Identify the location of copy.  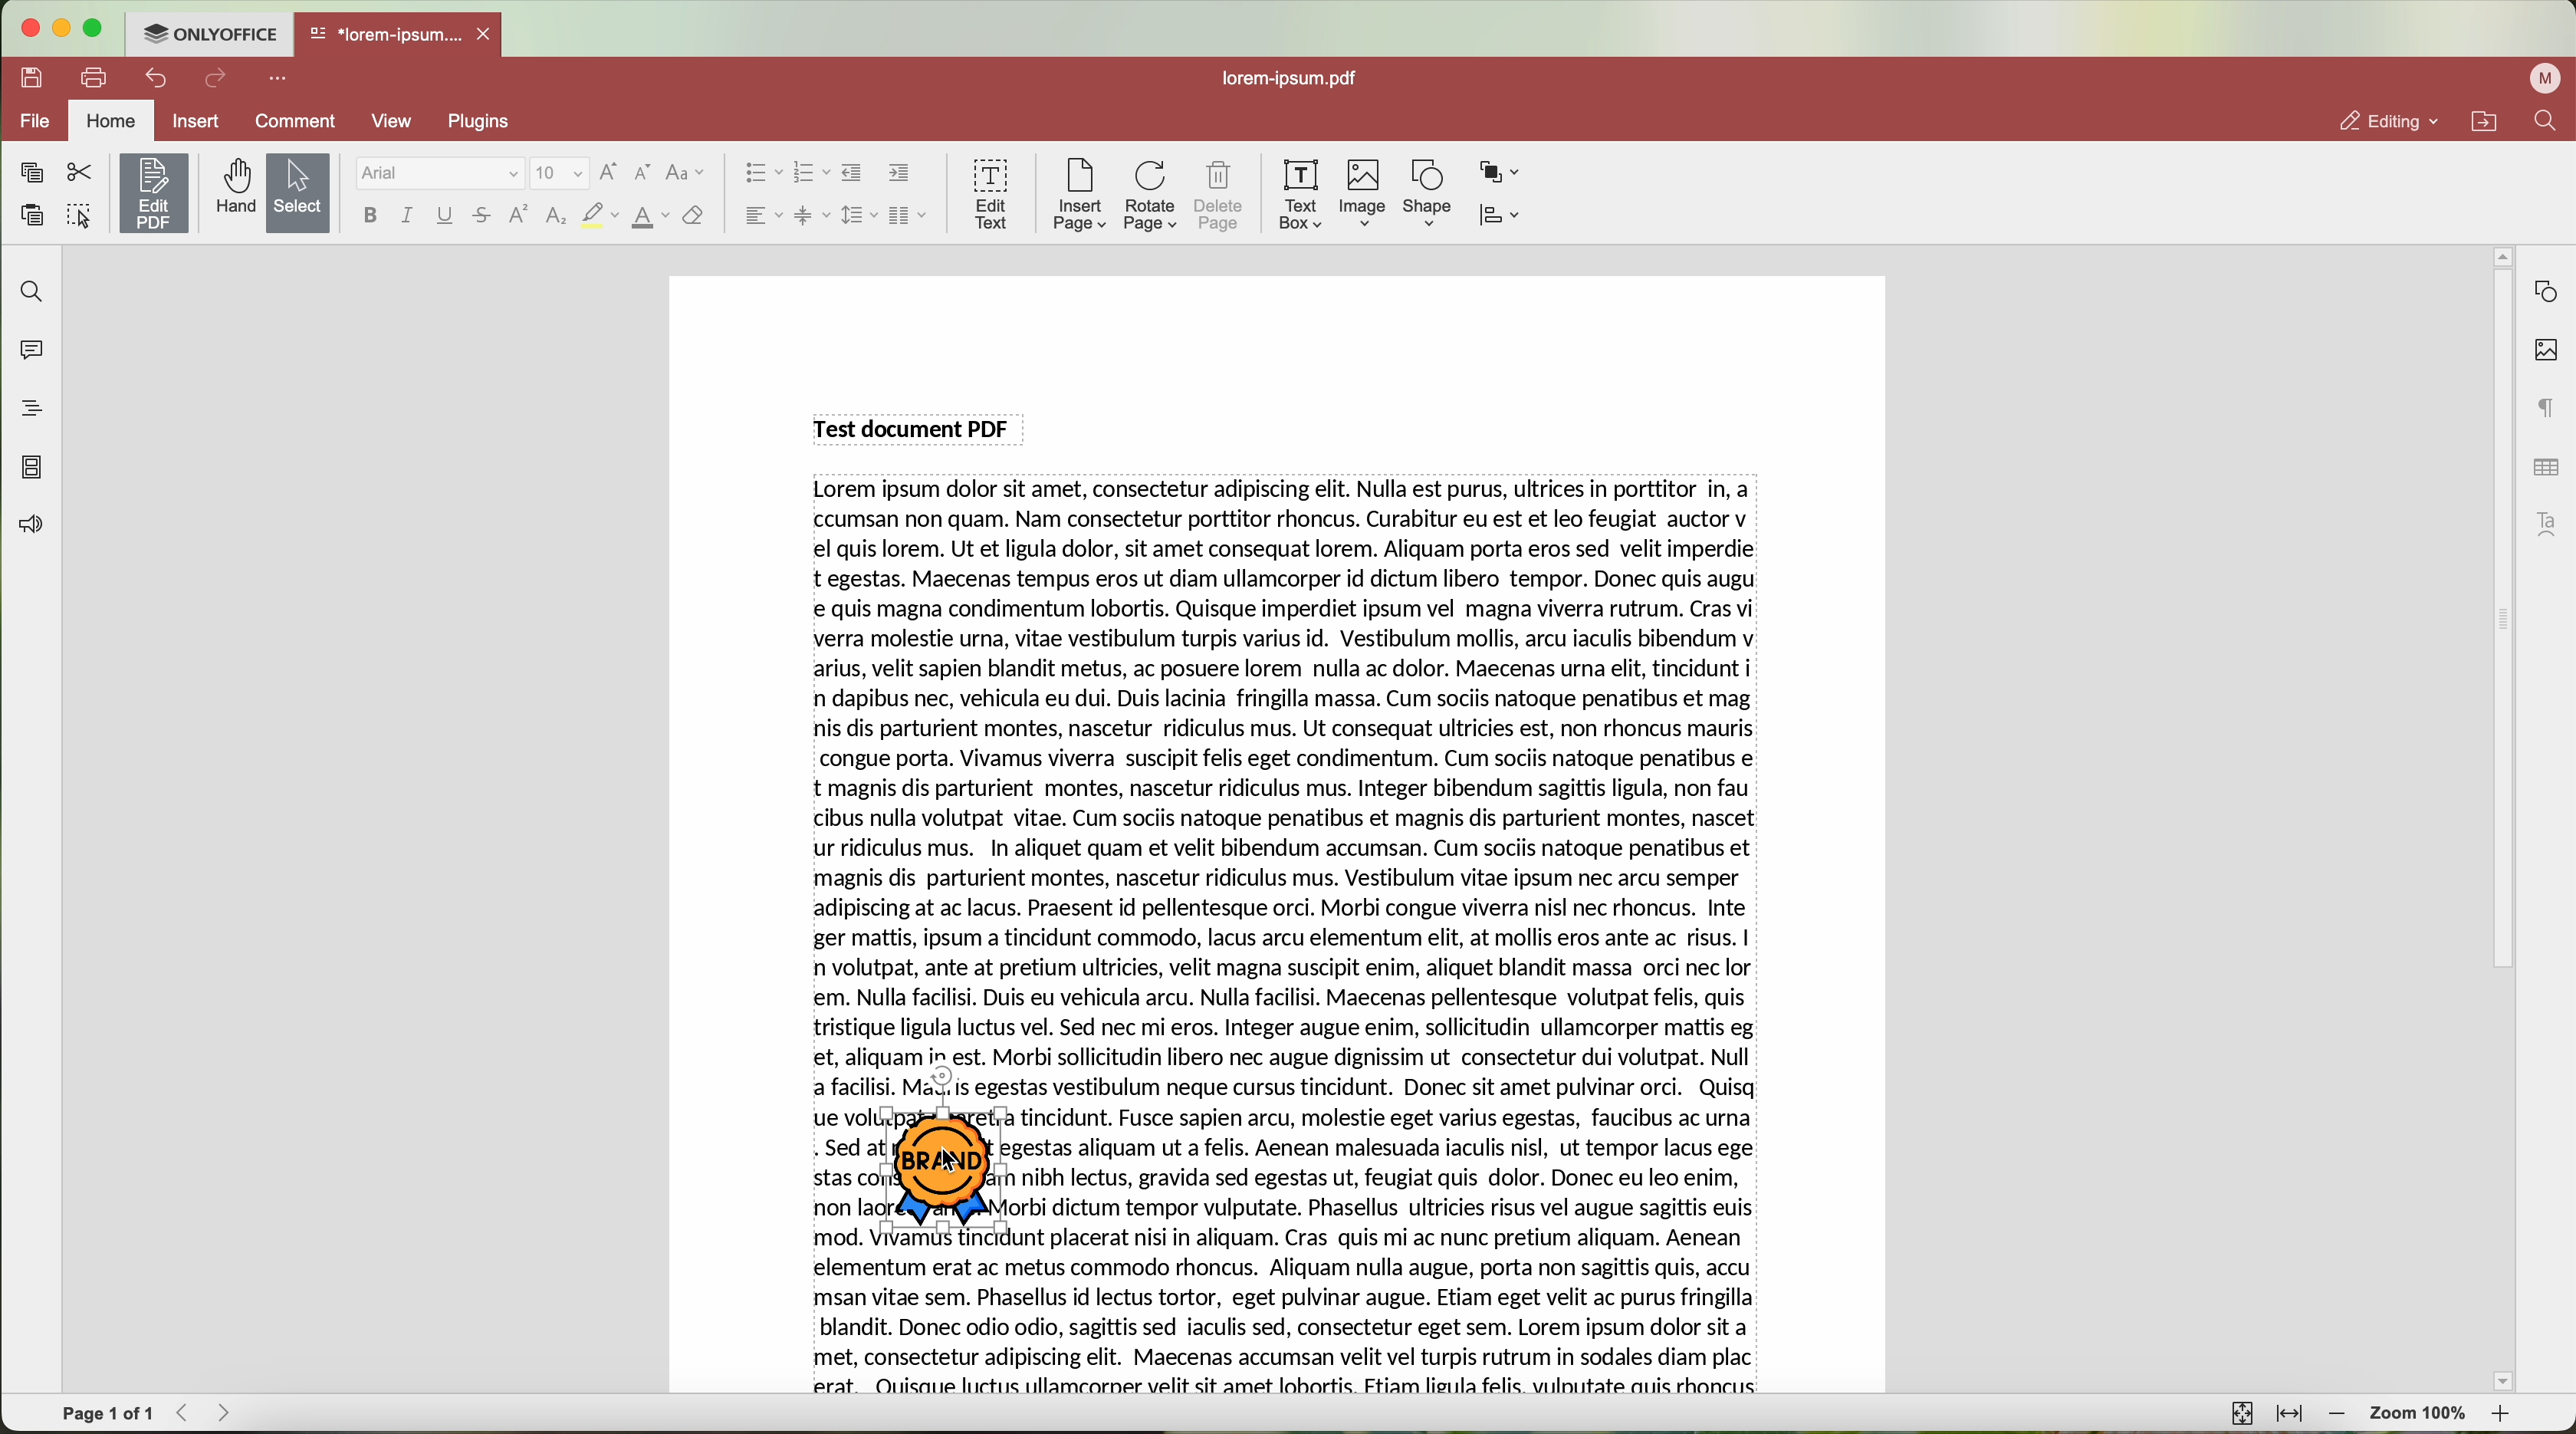
(31, 173).